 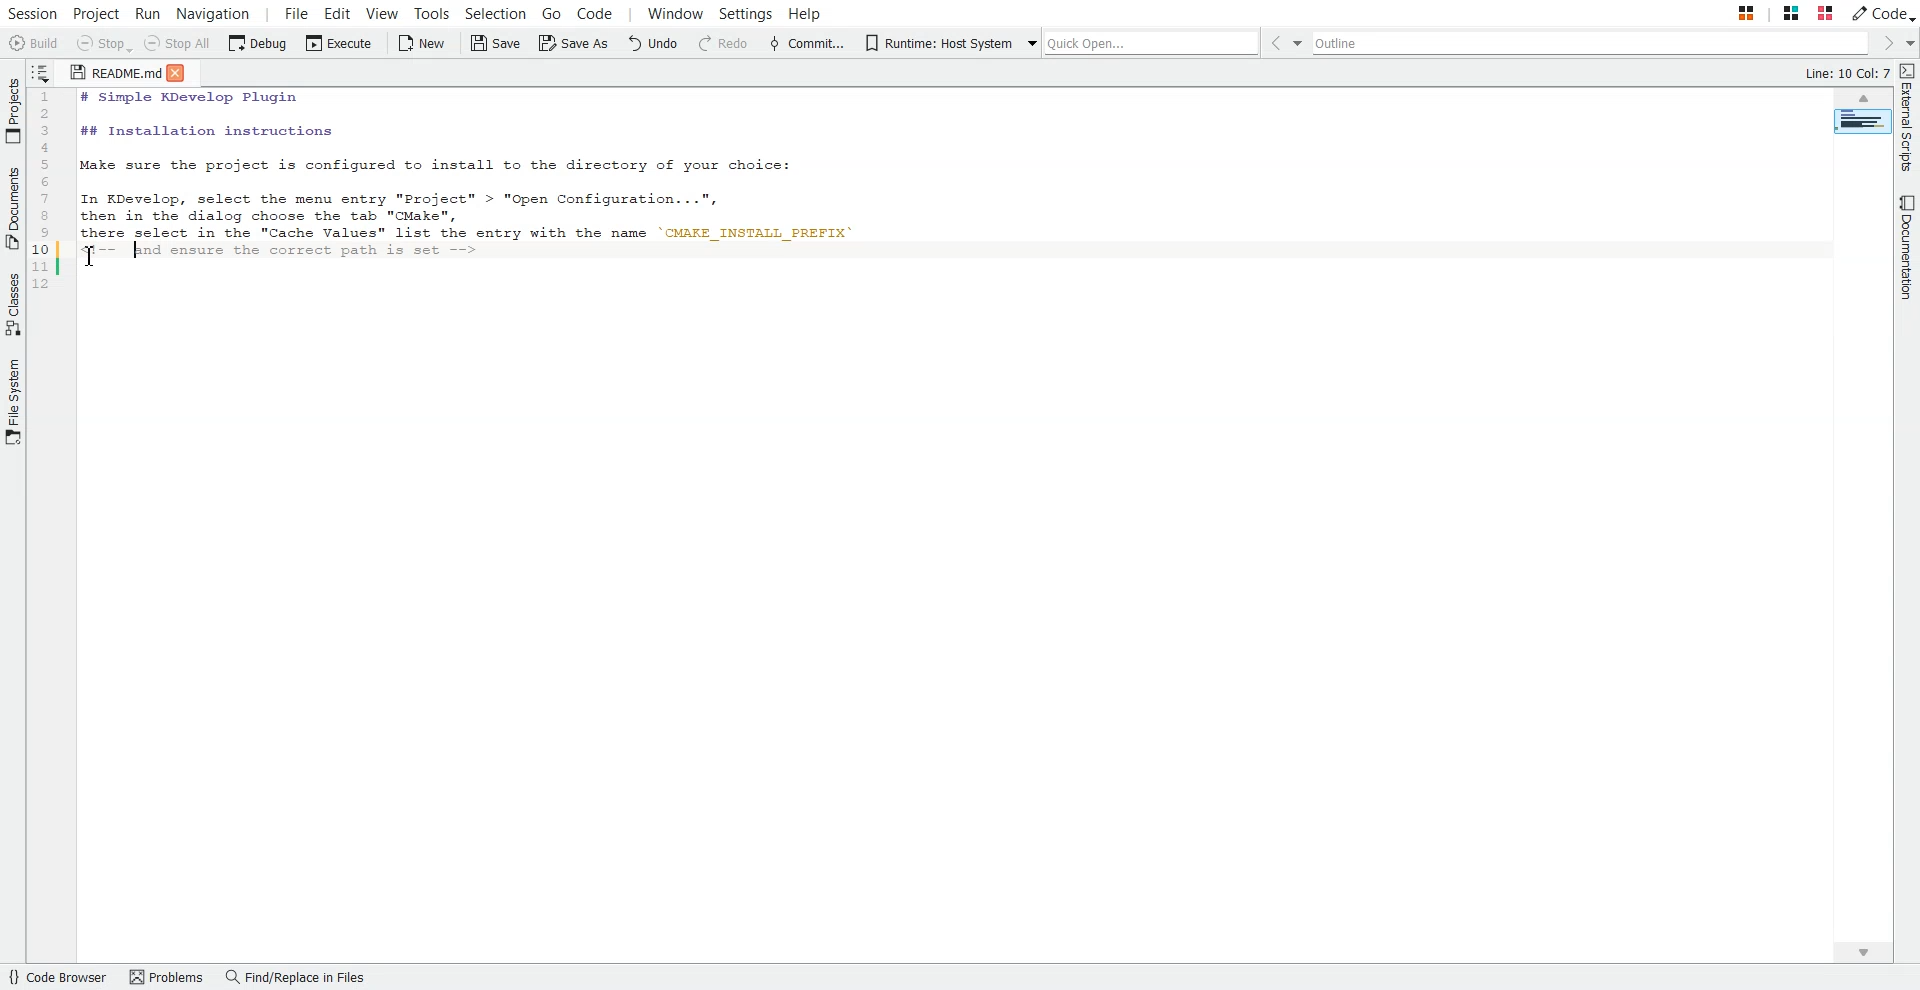 What do you see at coordinates (936, 44) in the screenshot?
I see `Runtime: Host System` at bounding box center [936, 44].